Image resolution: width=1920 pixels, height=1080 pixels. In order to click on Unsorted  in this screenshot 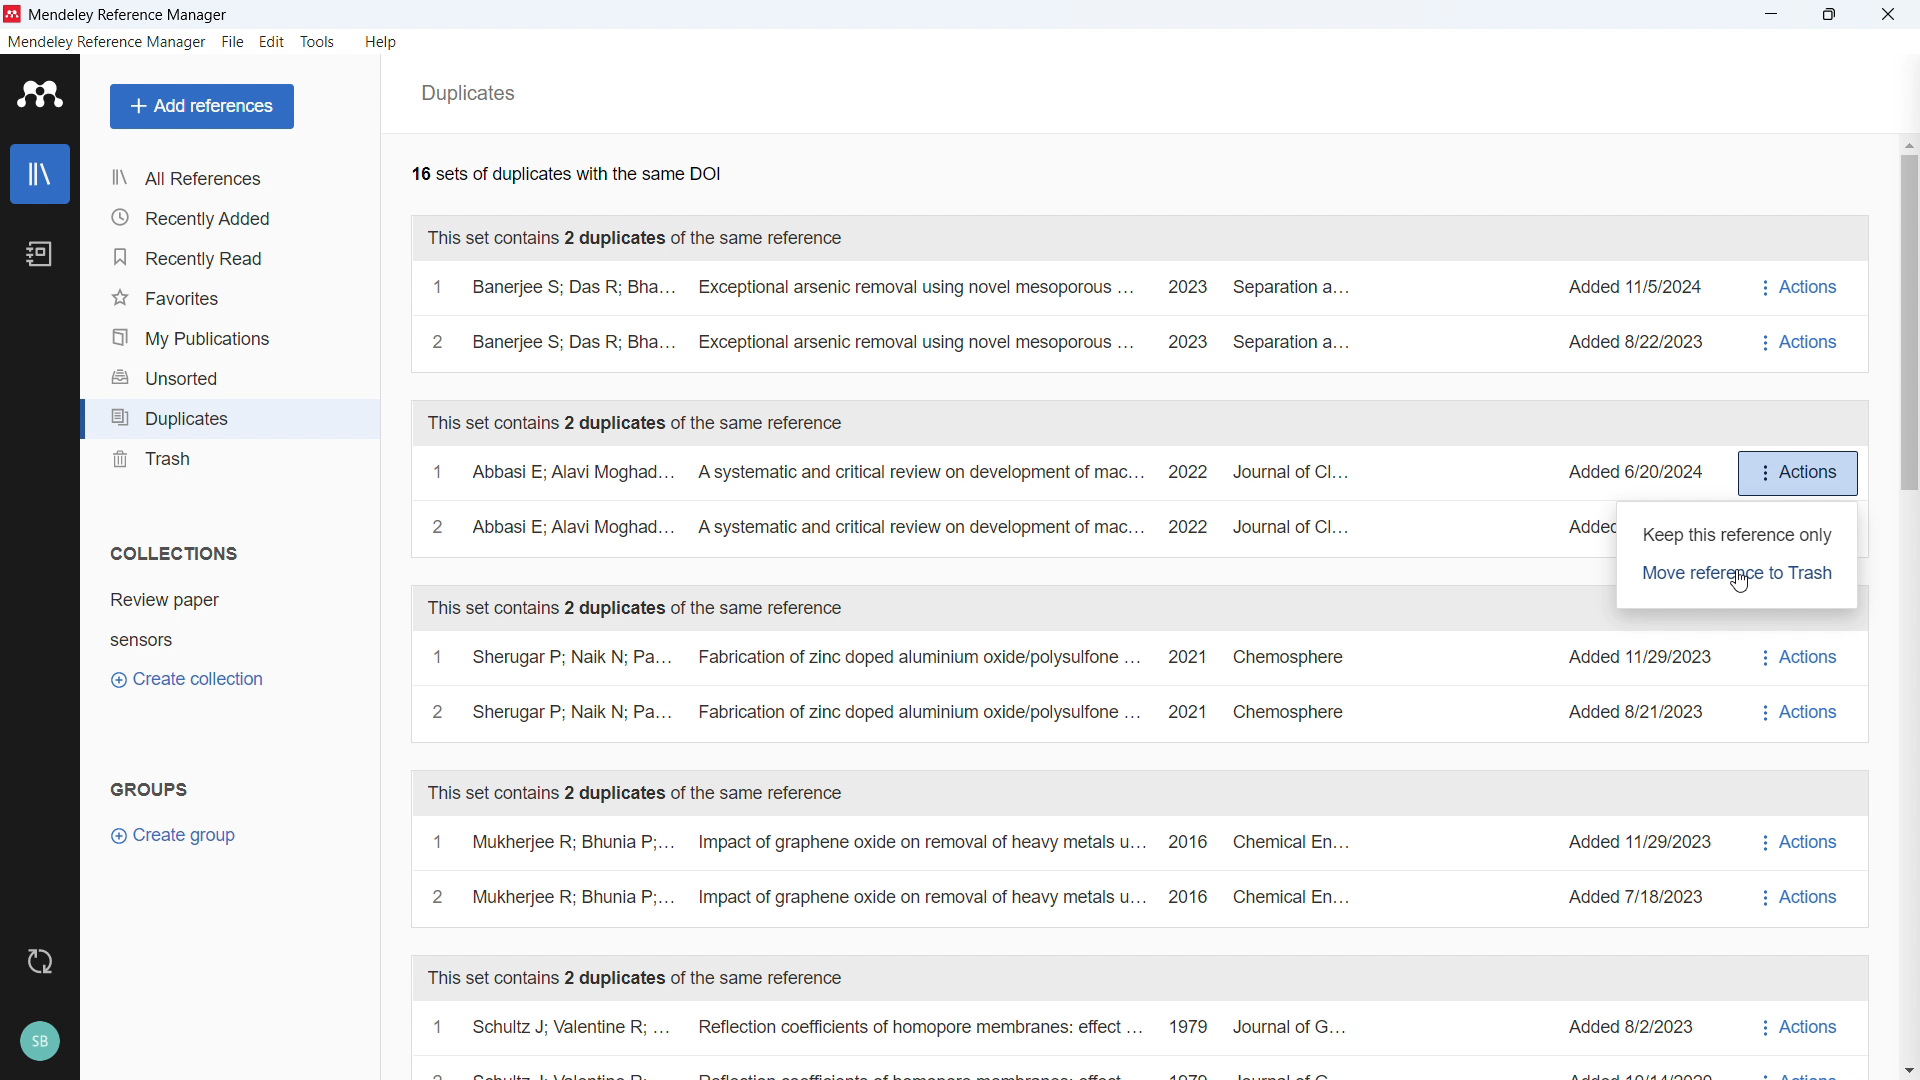, I will do `click(227, 375)`.